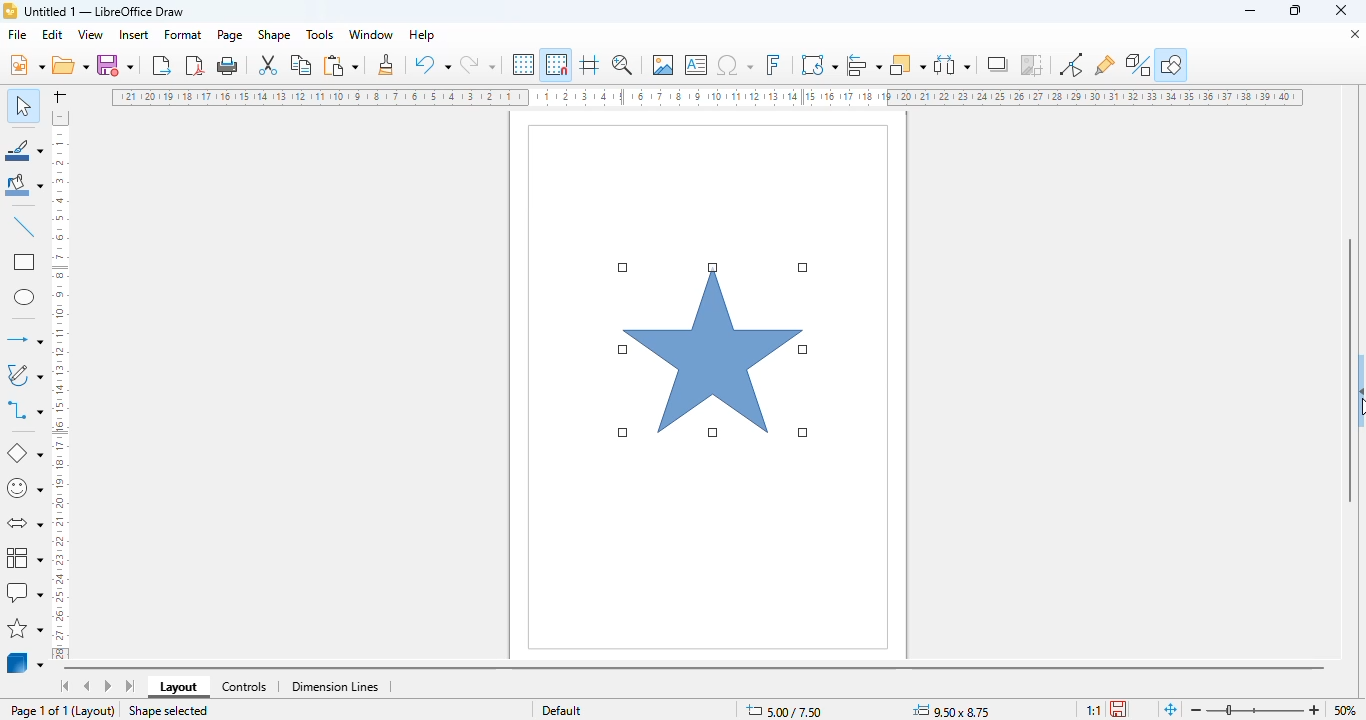 The height and width of the screenshot is (720, 1366). I want to click on print, so click(228, 66).